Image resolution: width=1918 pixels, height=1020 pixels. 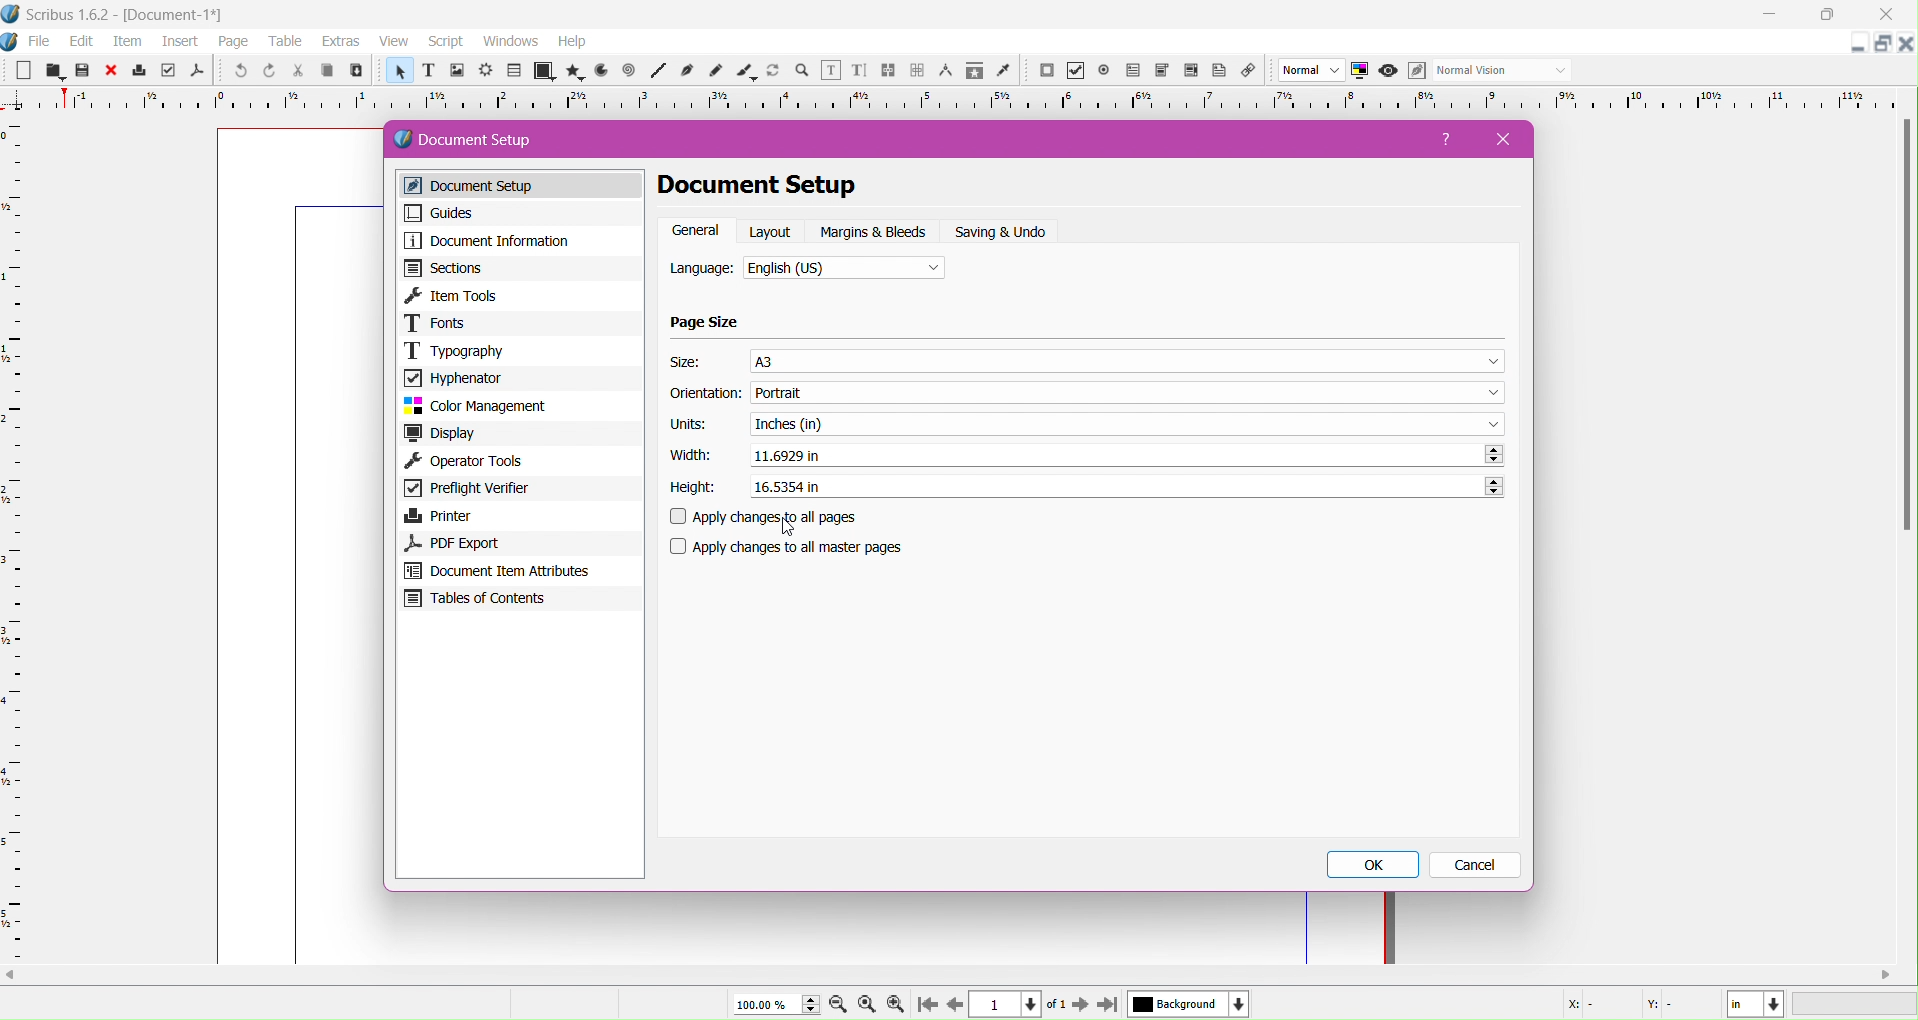 What do you see at coordinates (12, 14) in the screenshot?
I see `app icon` at bounding box center [12, 14].